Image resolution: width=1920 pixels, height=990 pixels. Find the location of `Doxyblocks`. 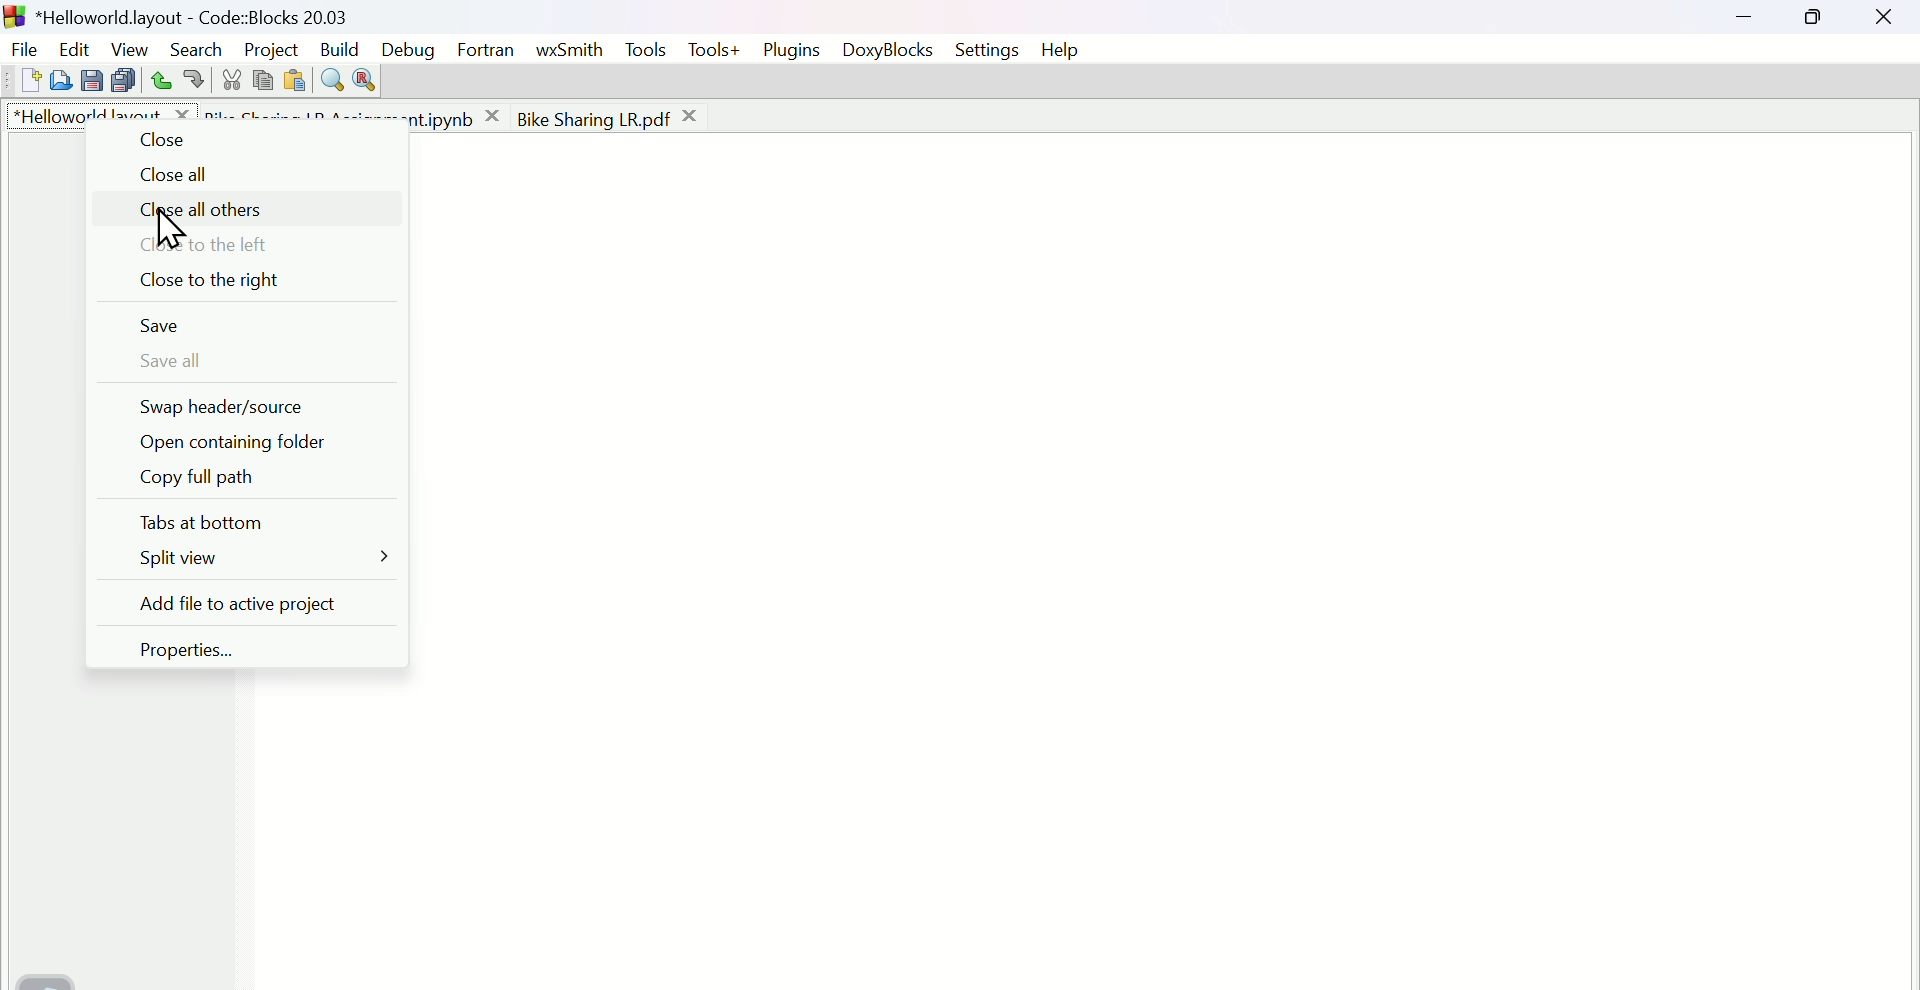

Doxyblocks is located at coordinates (895, 52).